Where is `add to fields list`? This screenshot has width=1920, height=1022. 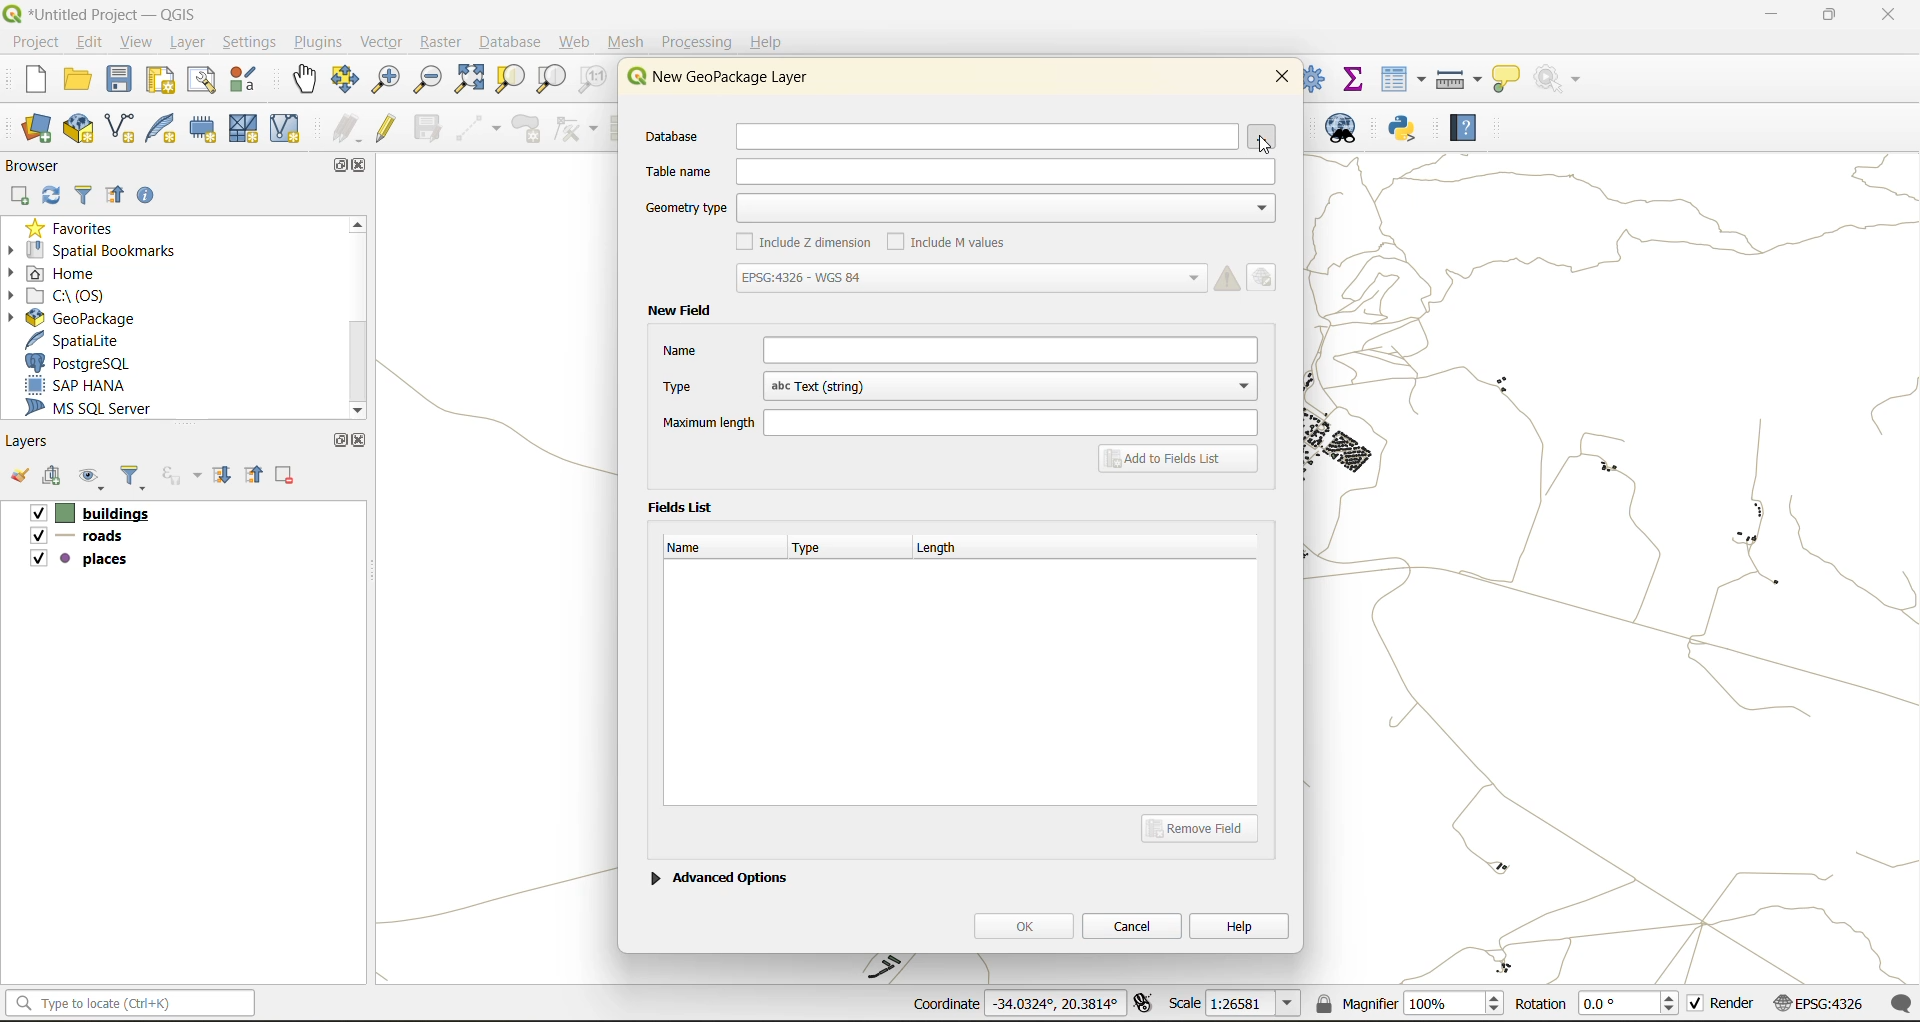 add to fields list is located at coordinates (1181, 460).